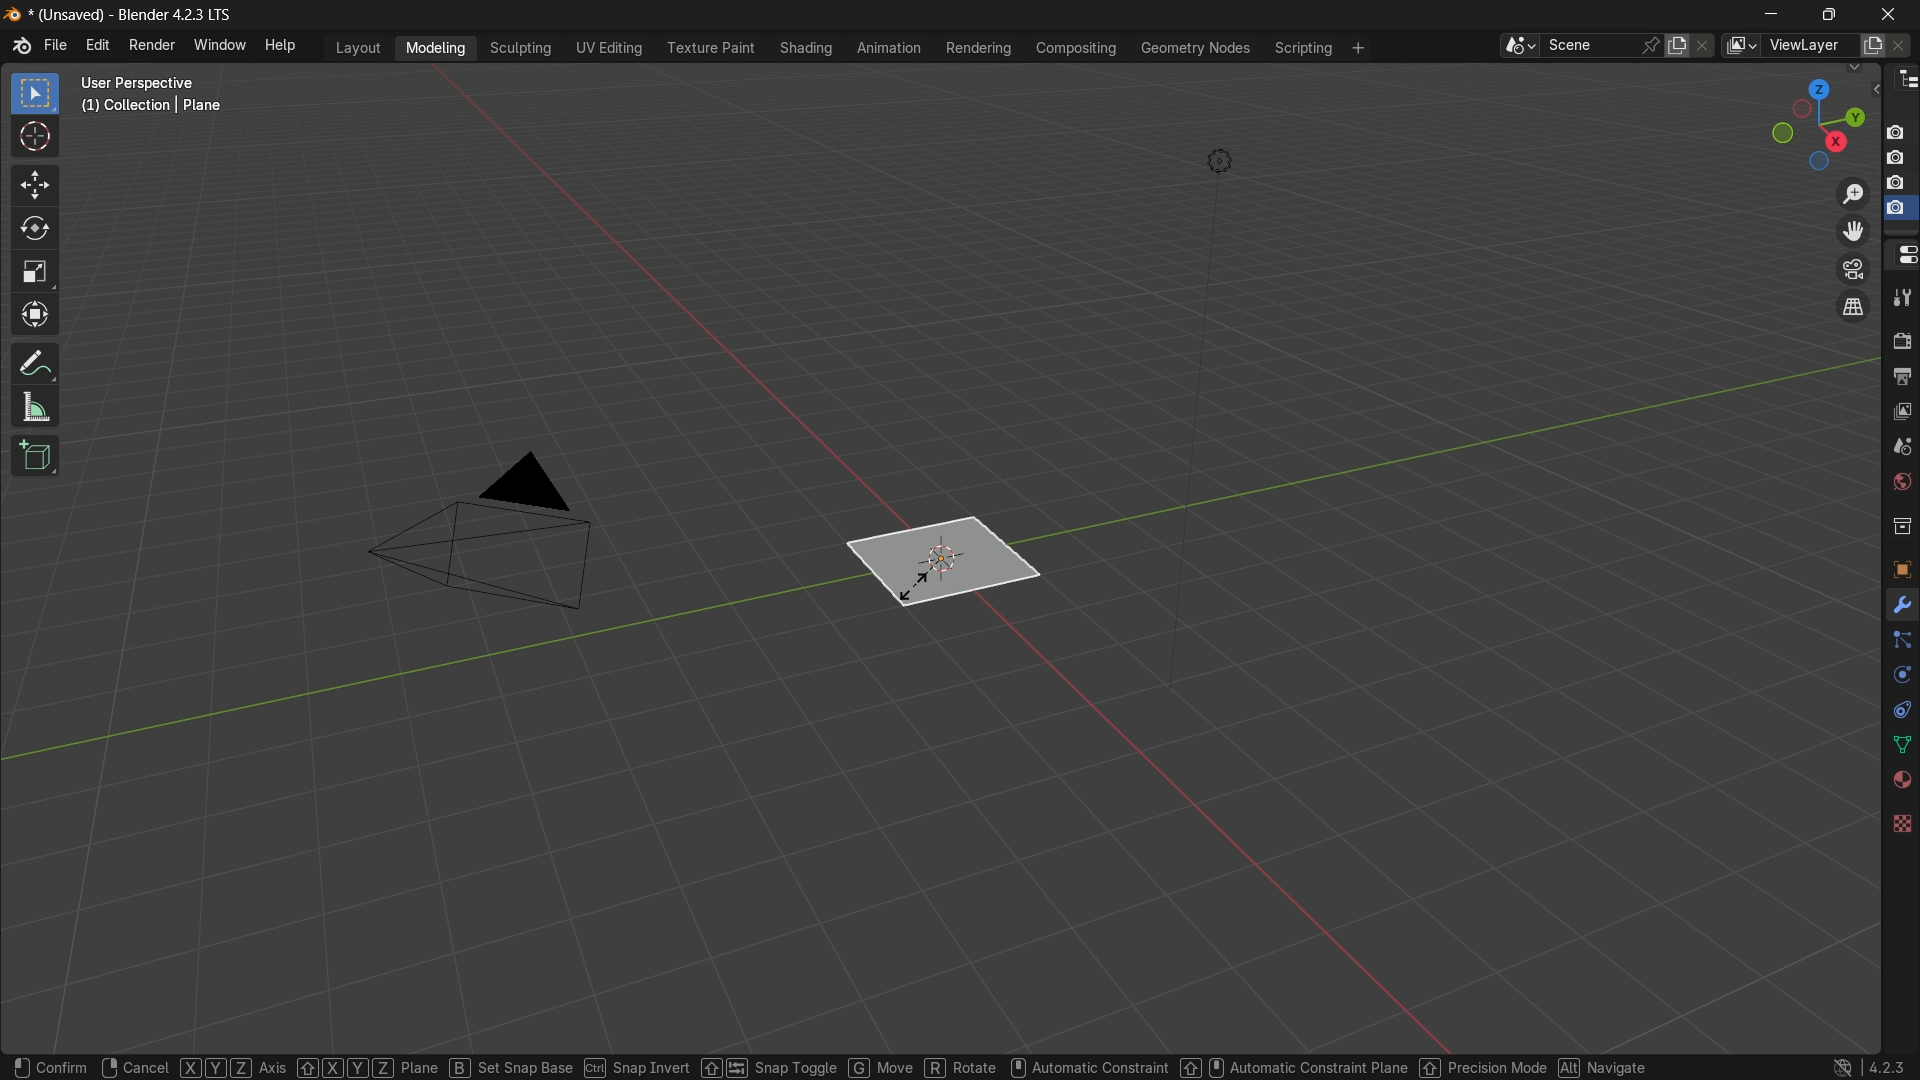 The image size is (1920, 1080). Describe the element at coordinates (1900, 374) in the screenshot. I see `output` at that location.